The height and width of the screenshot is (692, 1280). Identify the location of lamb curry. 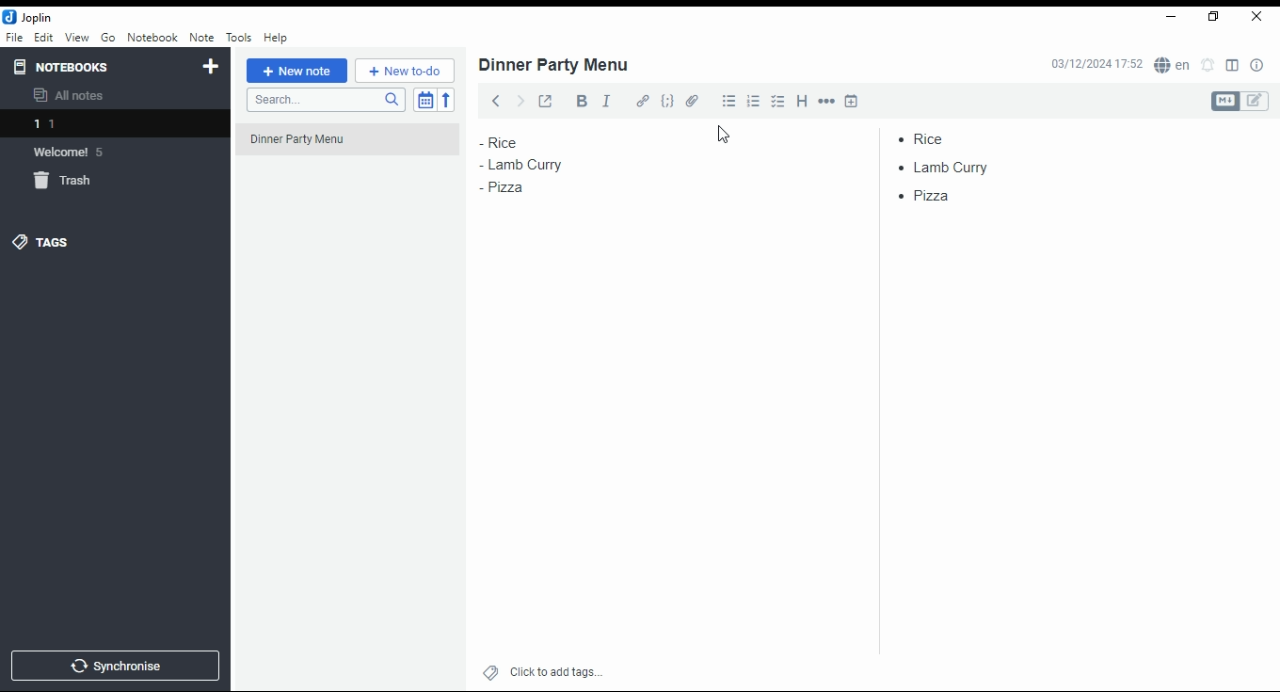
(521, 165).